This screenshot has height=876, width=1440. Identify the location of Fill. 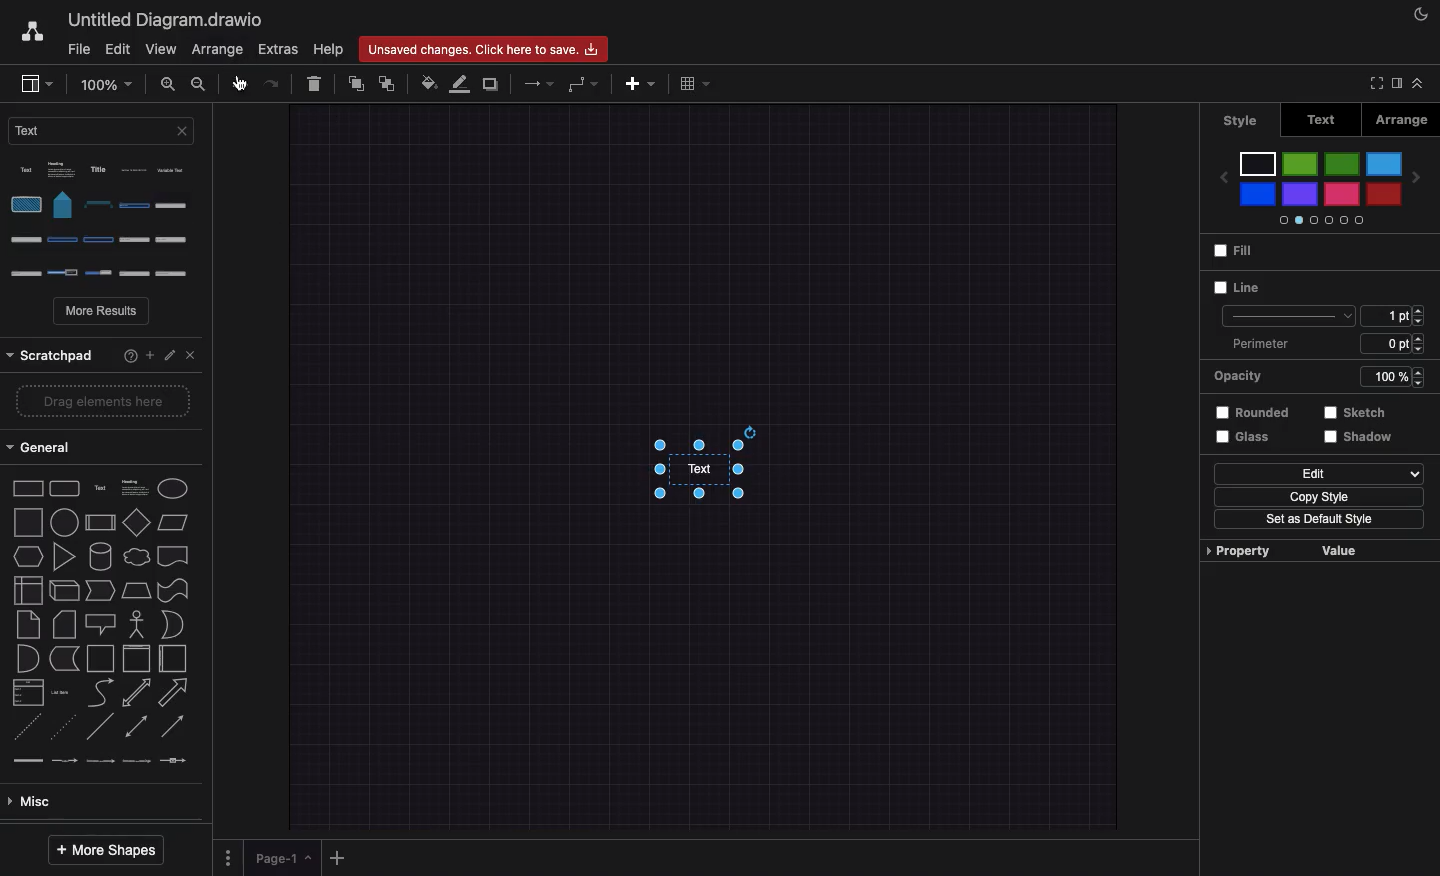
(1232, 253).